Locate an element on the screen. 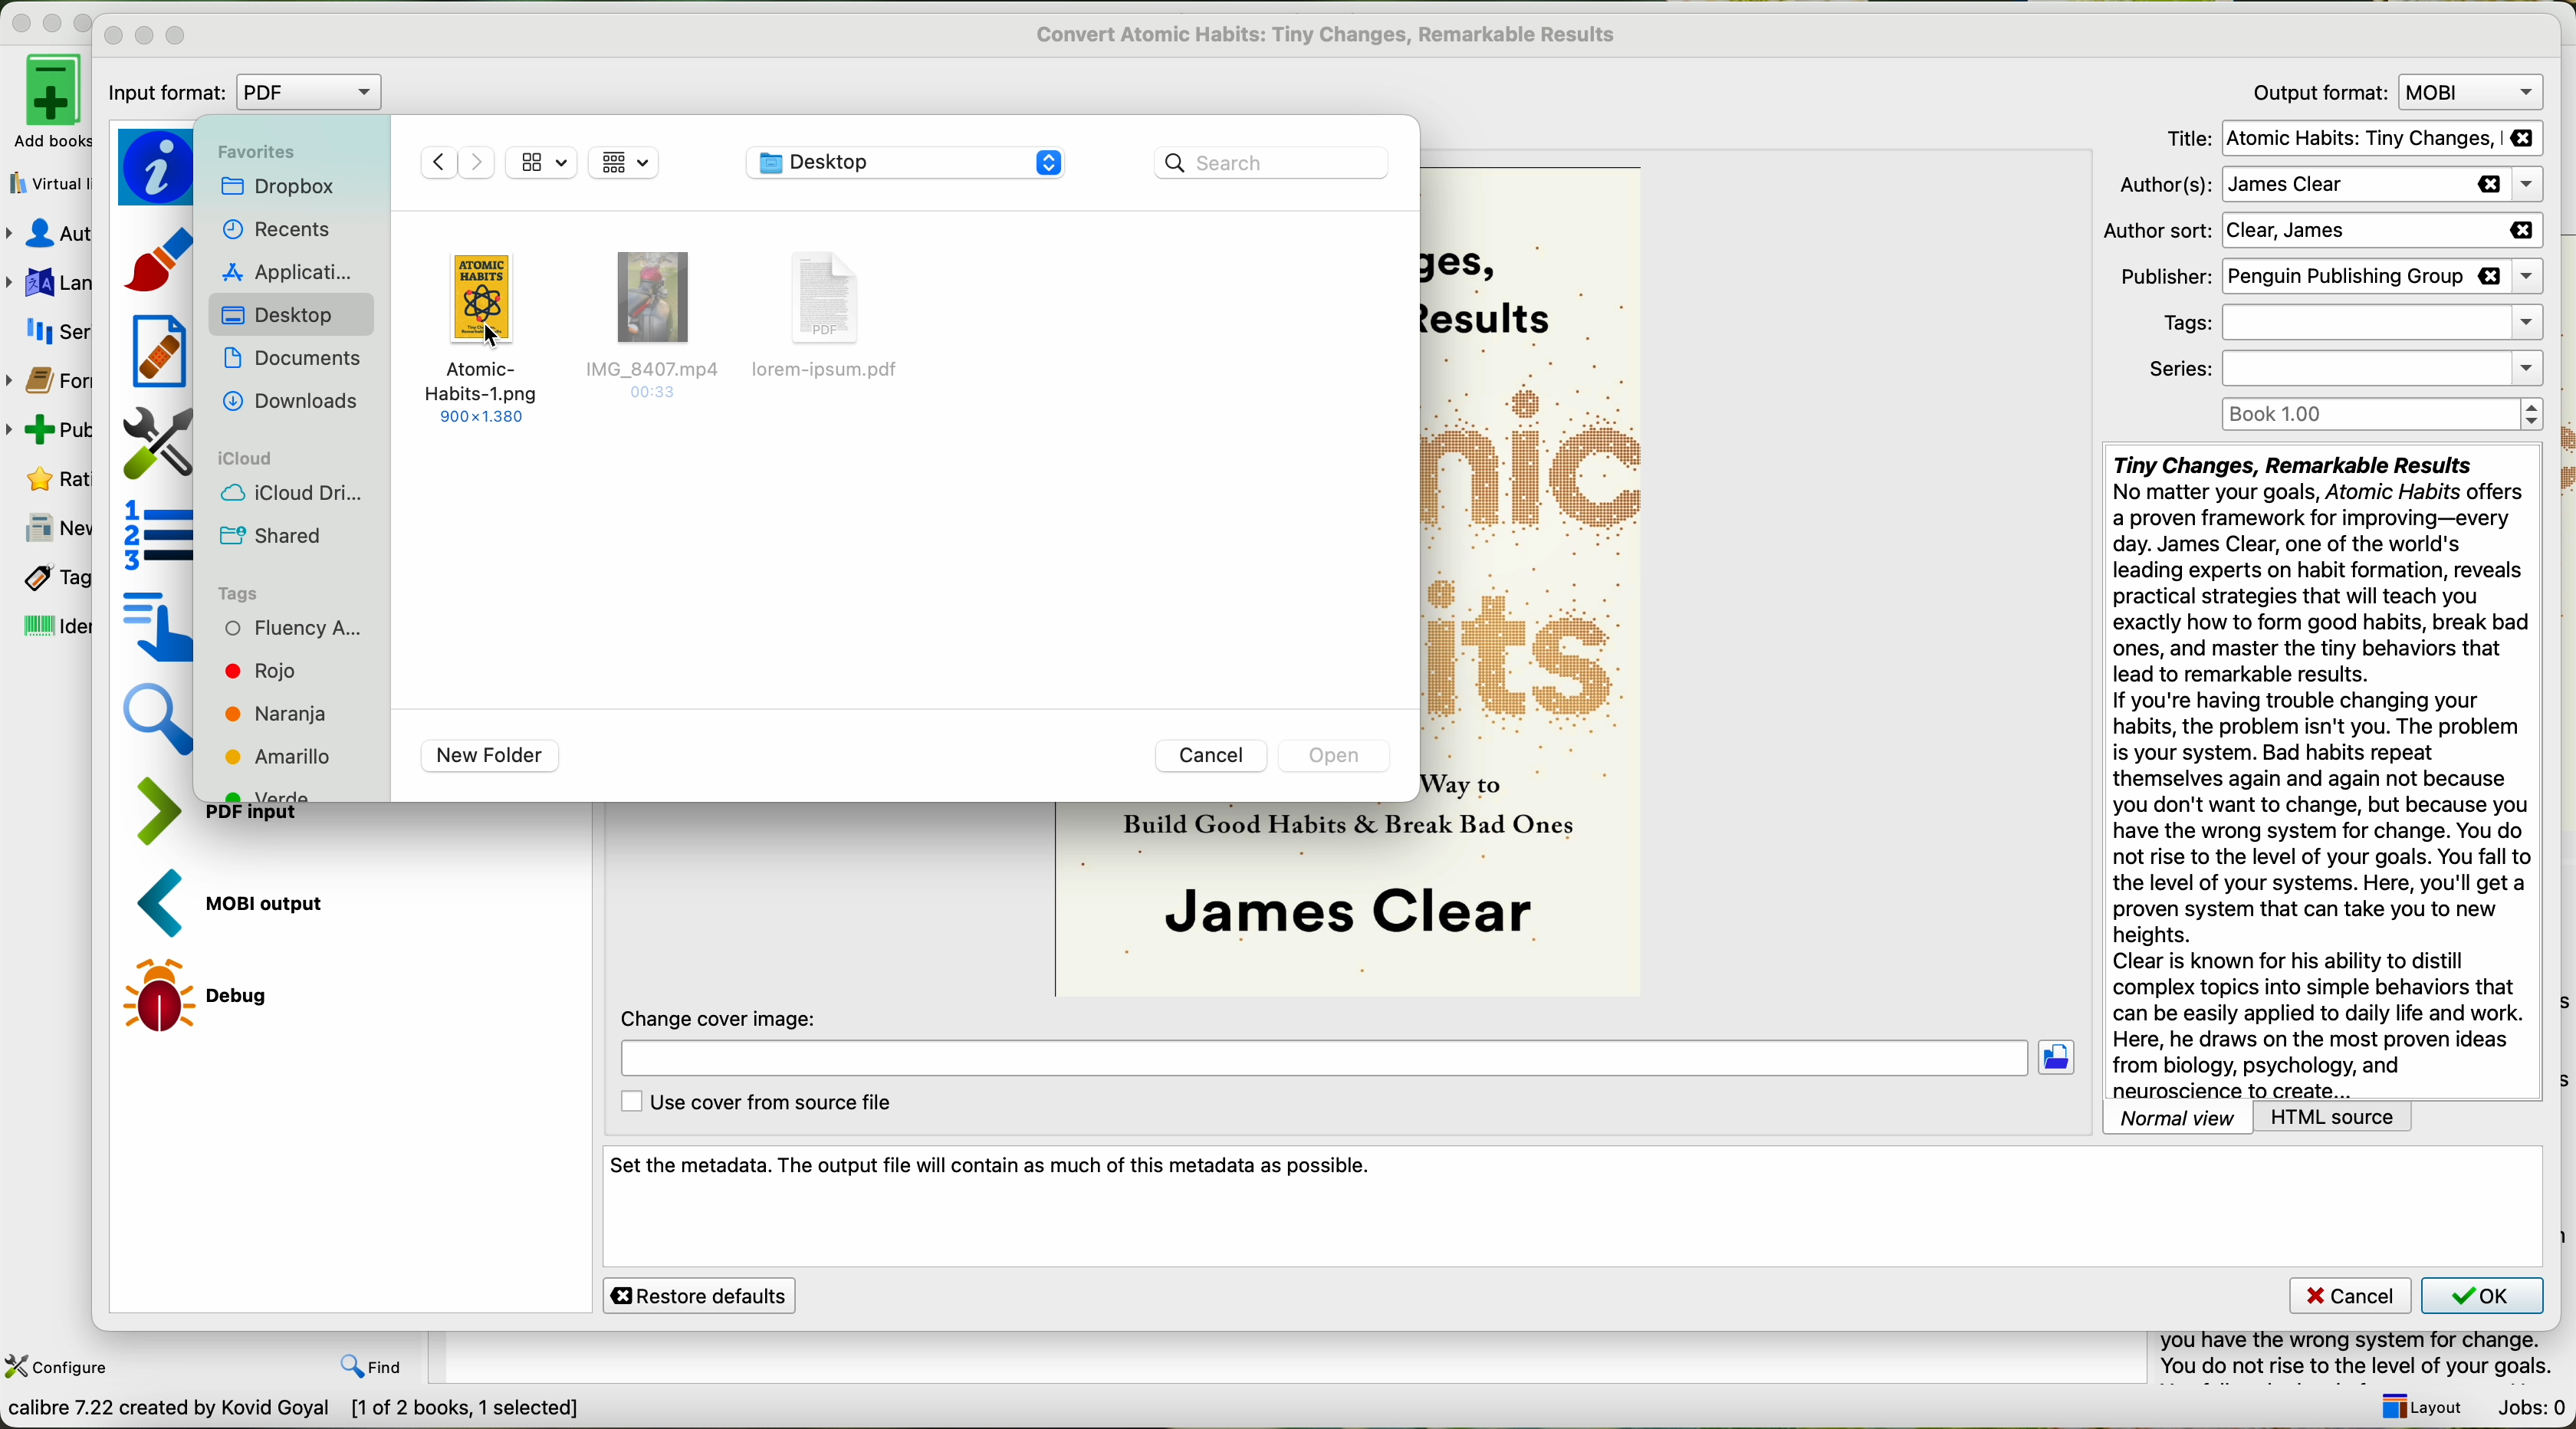  identifiers is located at coordinates (55, 625).